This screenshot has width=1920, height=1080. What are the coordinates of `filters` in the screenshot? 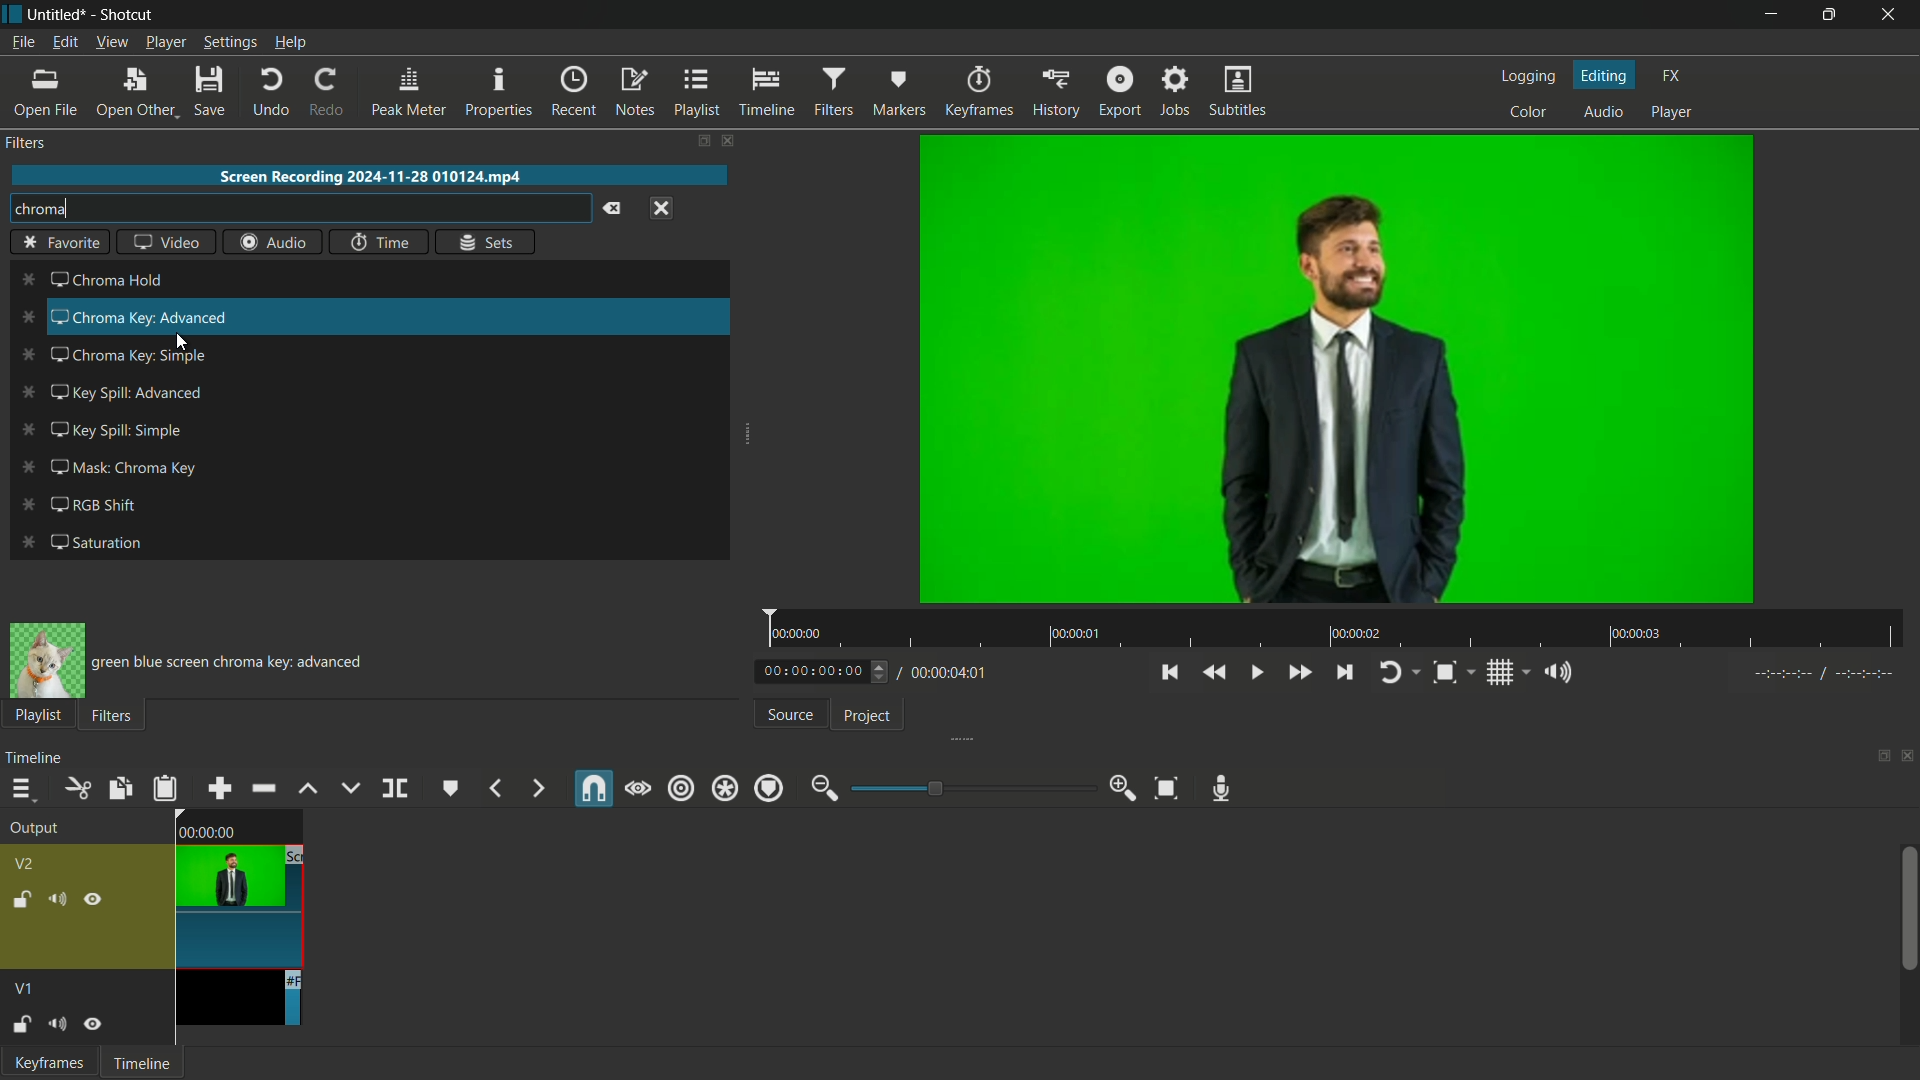 It's located at (29, 146).